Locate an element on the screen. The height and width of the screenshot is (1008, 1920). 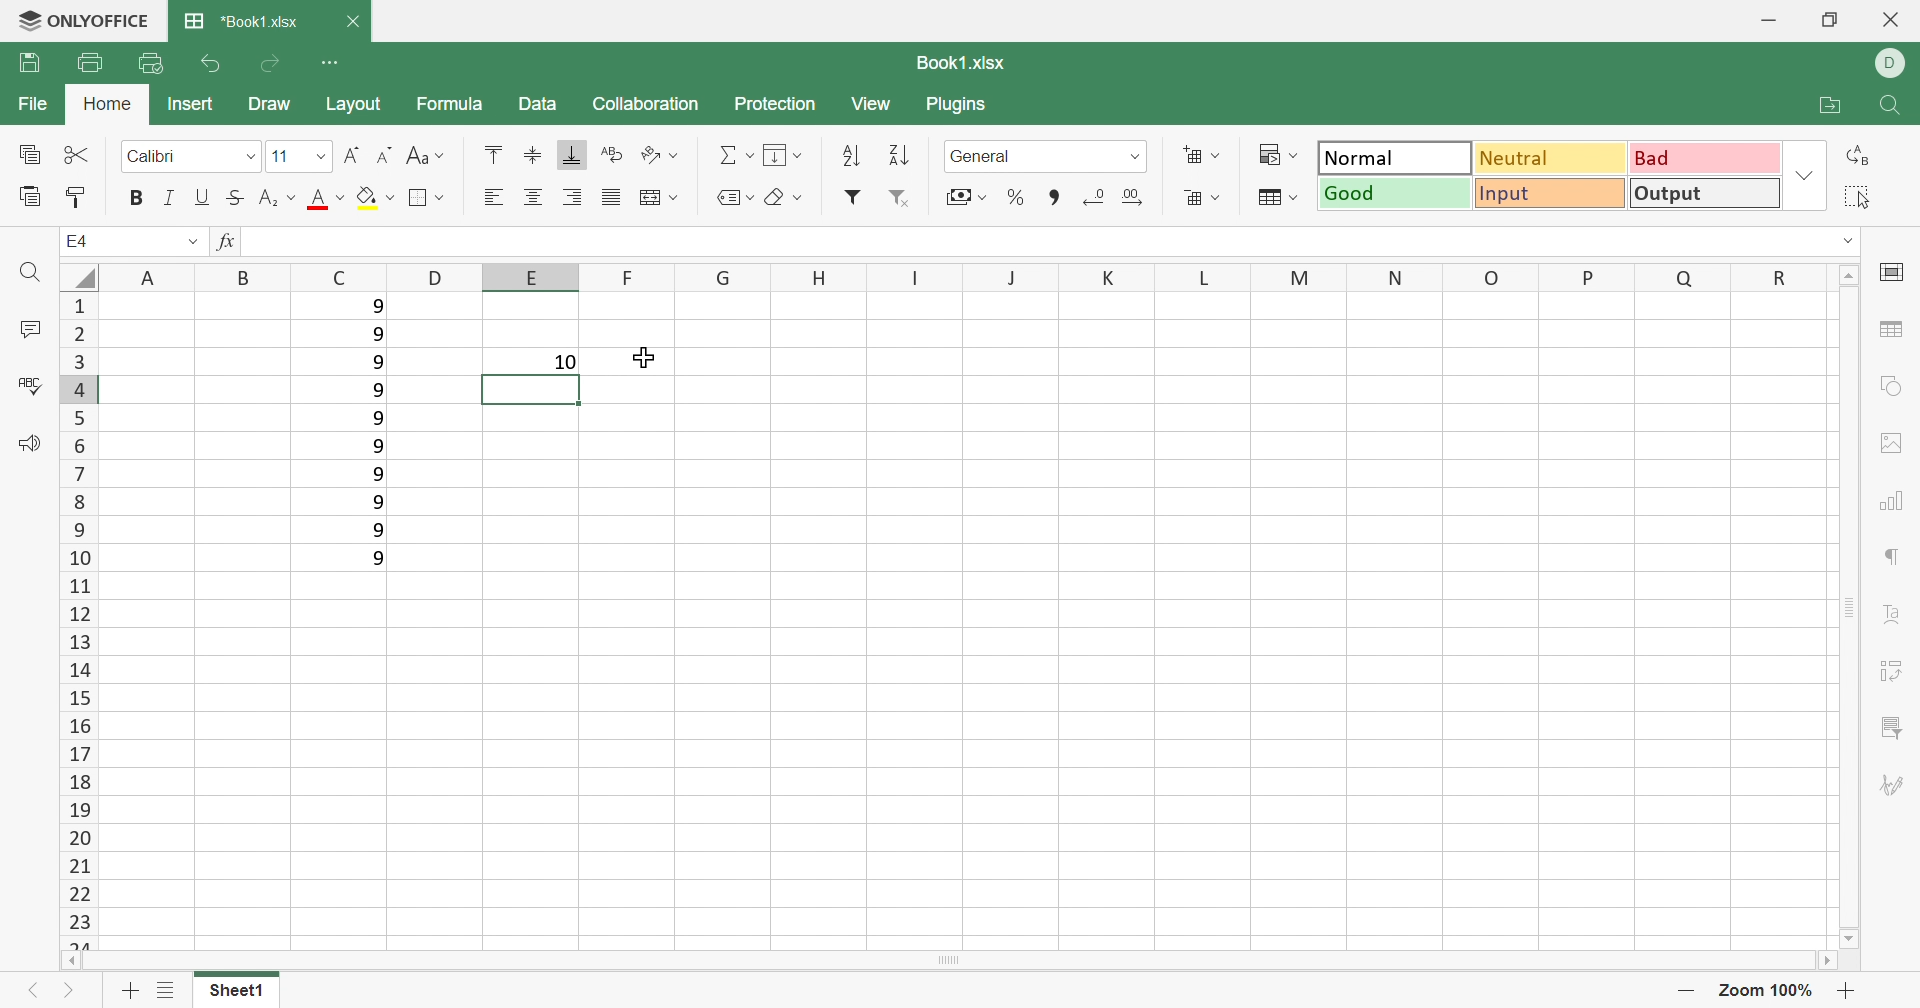
9 is located at coordinates (375, 503).